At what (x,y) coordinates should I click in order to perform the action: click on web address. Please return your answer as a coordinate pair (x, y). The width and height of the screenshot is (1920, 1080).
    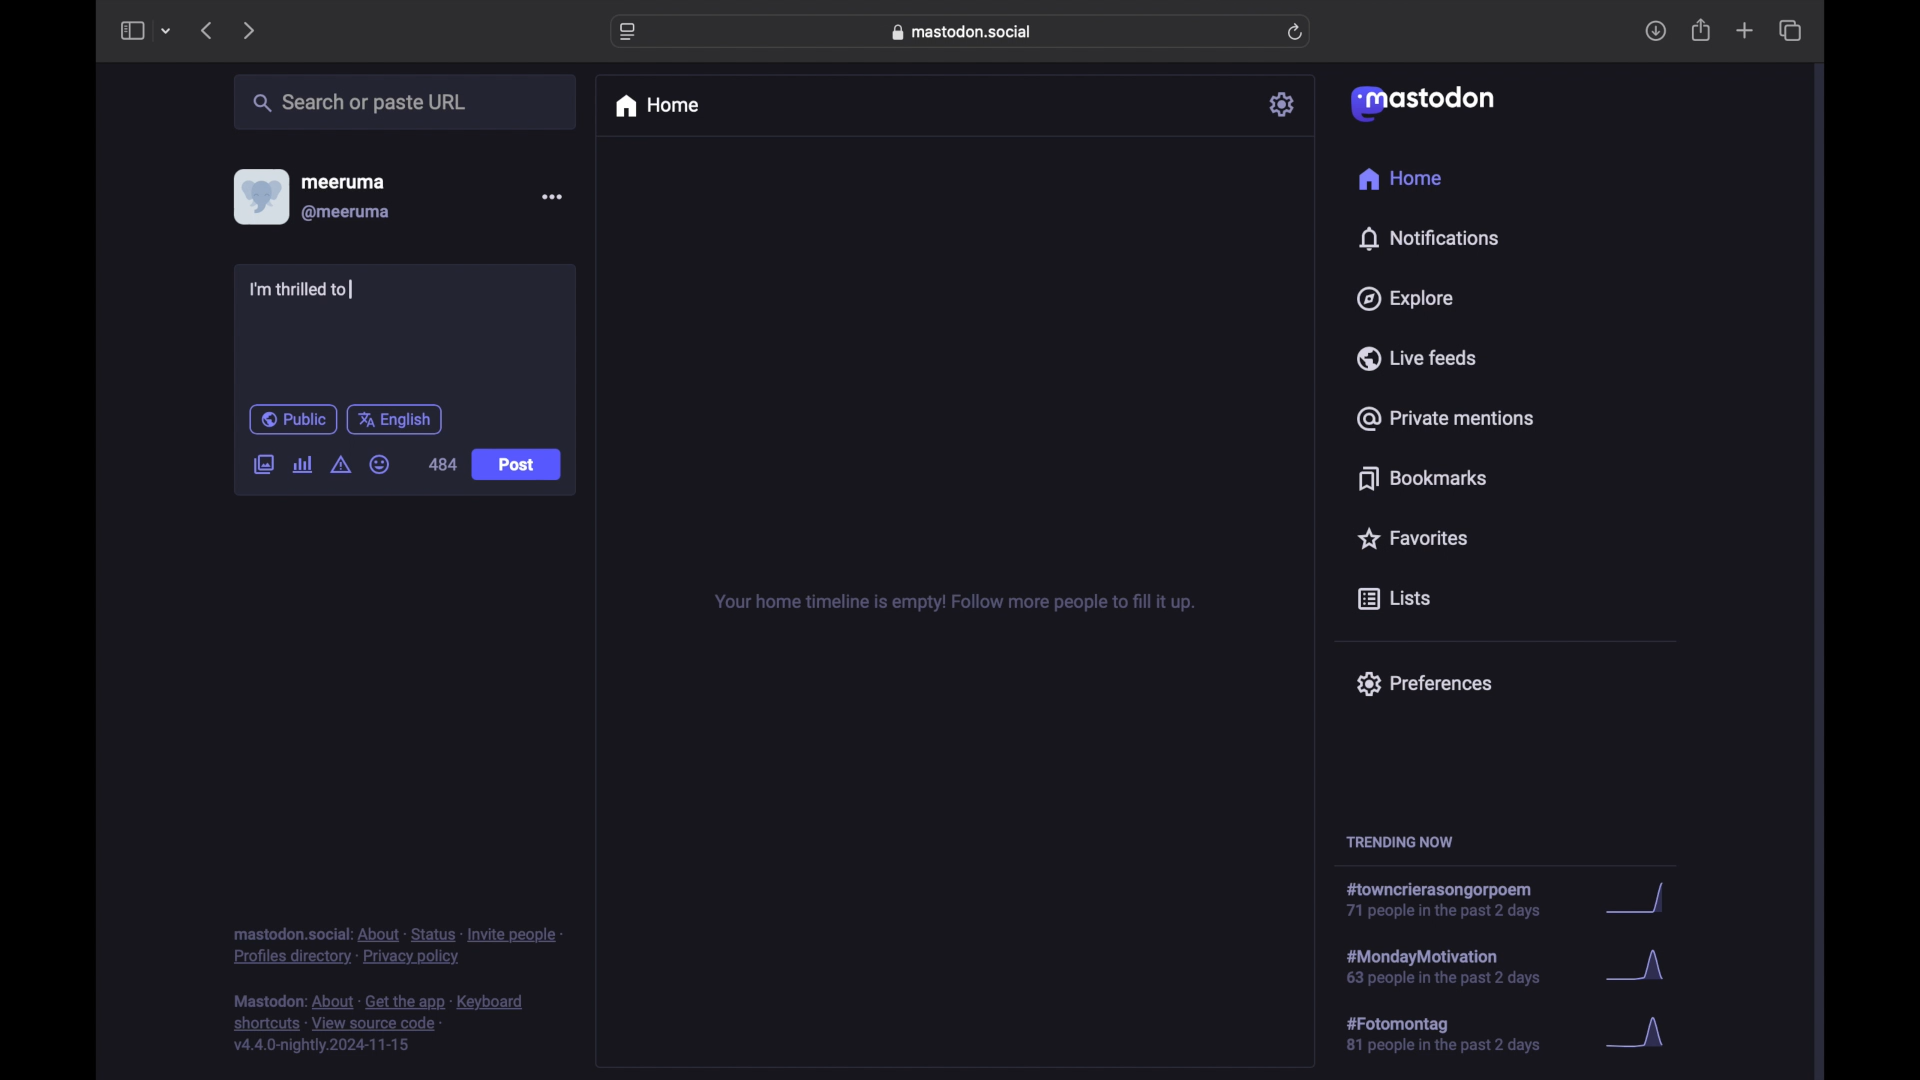
    Looking at the image, I should click on (962, 32).